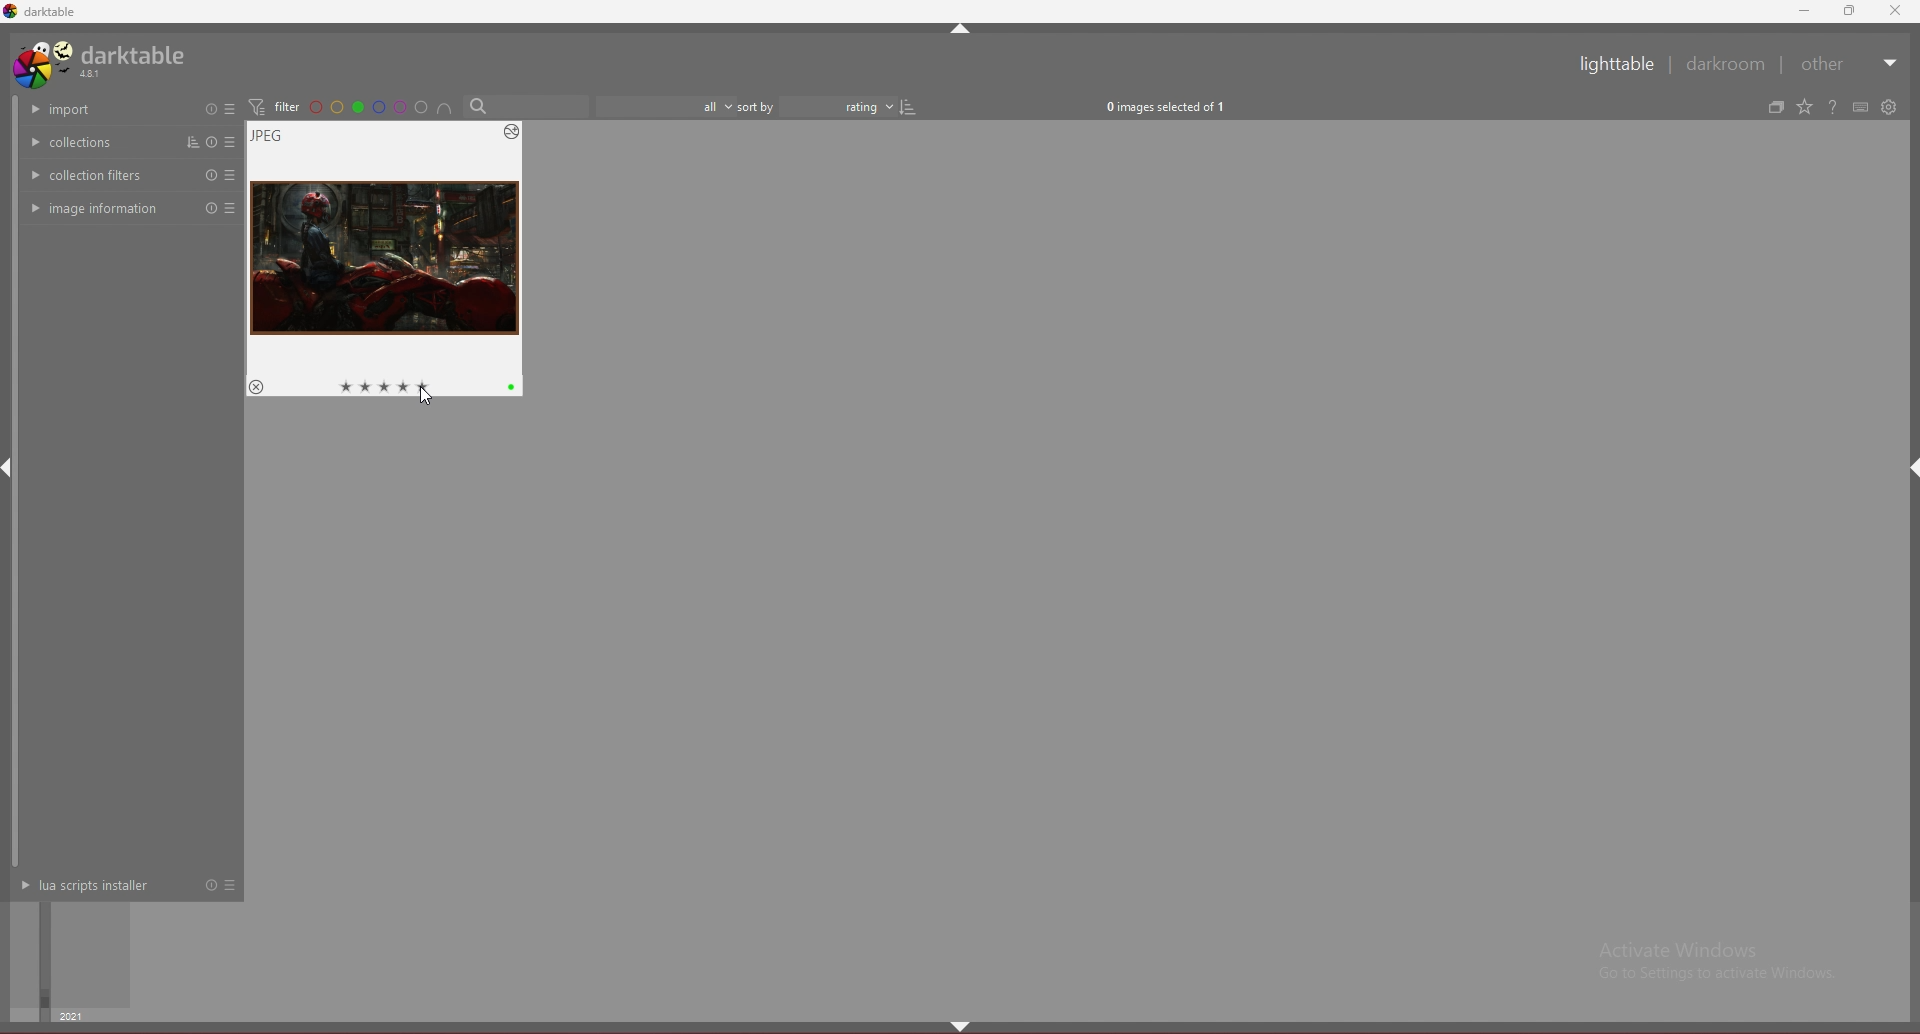 Image resolution: width=1920 pixels, height=1034 pixels. Describe the element at coordinates (212, 886) in the screenshot. I see `reset` at that location.